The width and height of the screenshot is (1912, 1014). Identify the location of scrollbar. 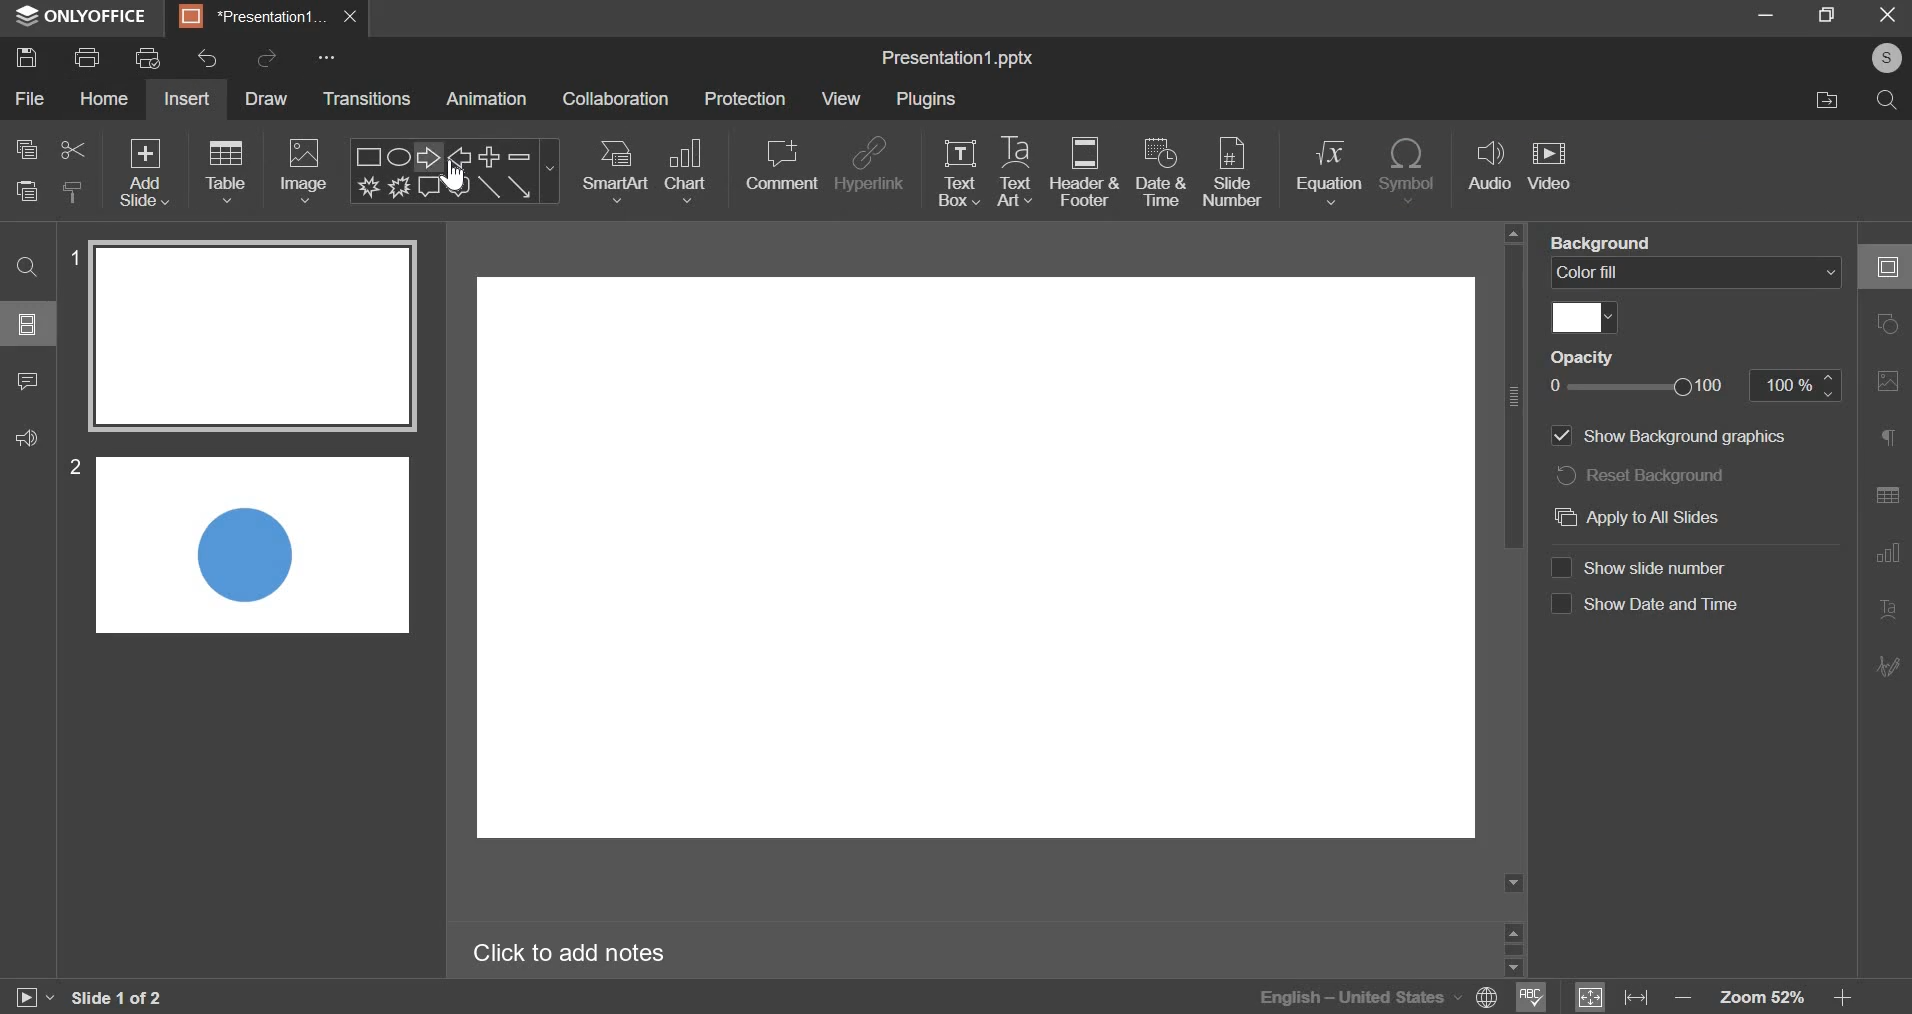
(1514, 950).